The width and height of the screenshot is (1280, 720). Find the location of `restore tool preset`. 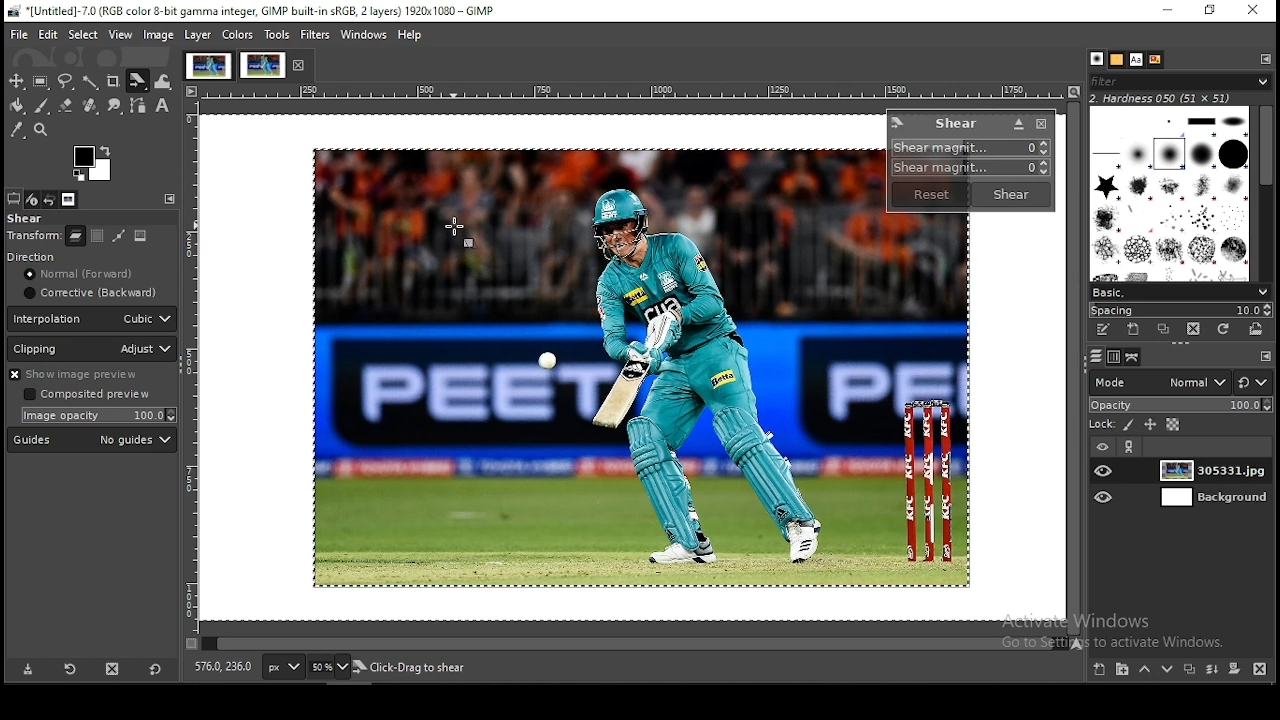

restore tool preset is located at coordinates (69, 669).